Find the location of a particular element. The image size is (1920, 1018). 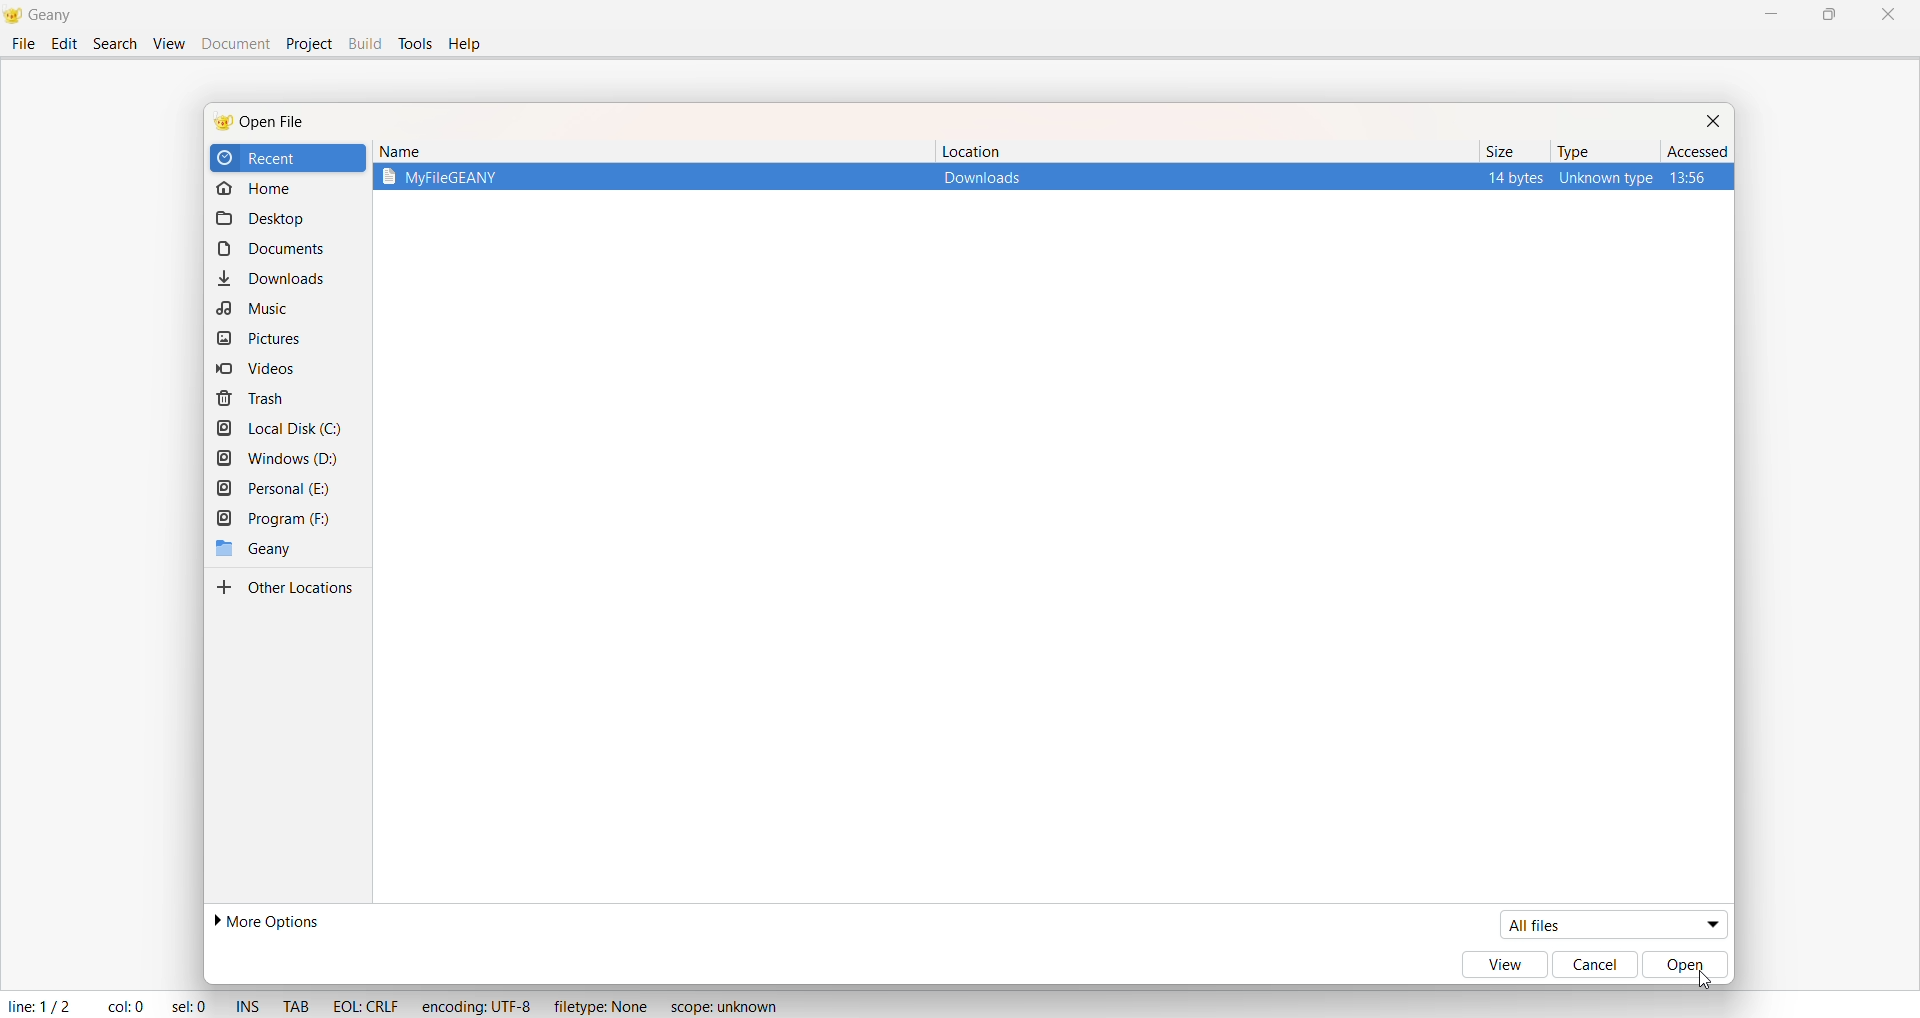

open is located at coordinates (1691, 965).